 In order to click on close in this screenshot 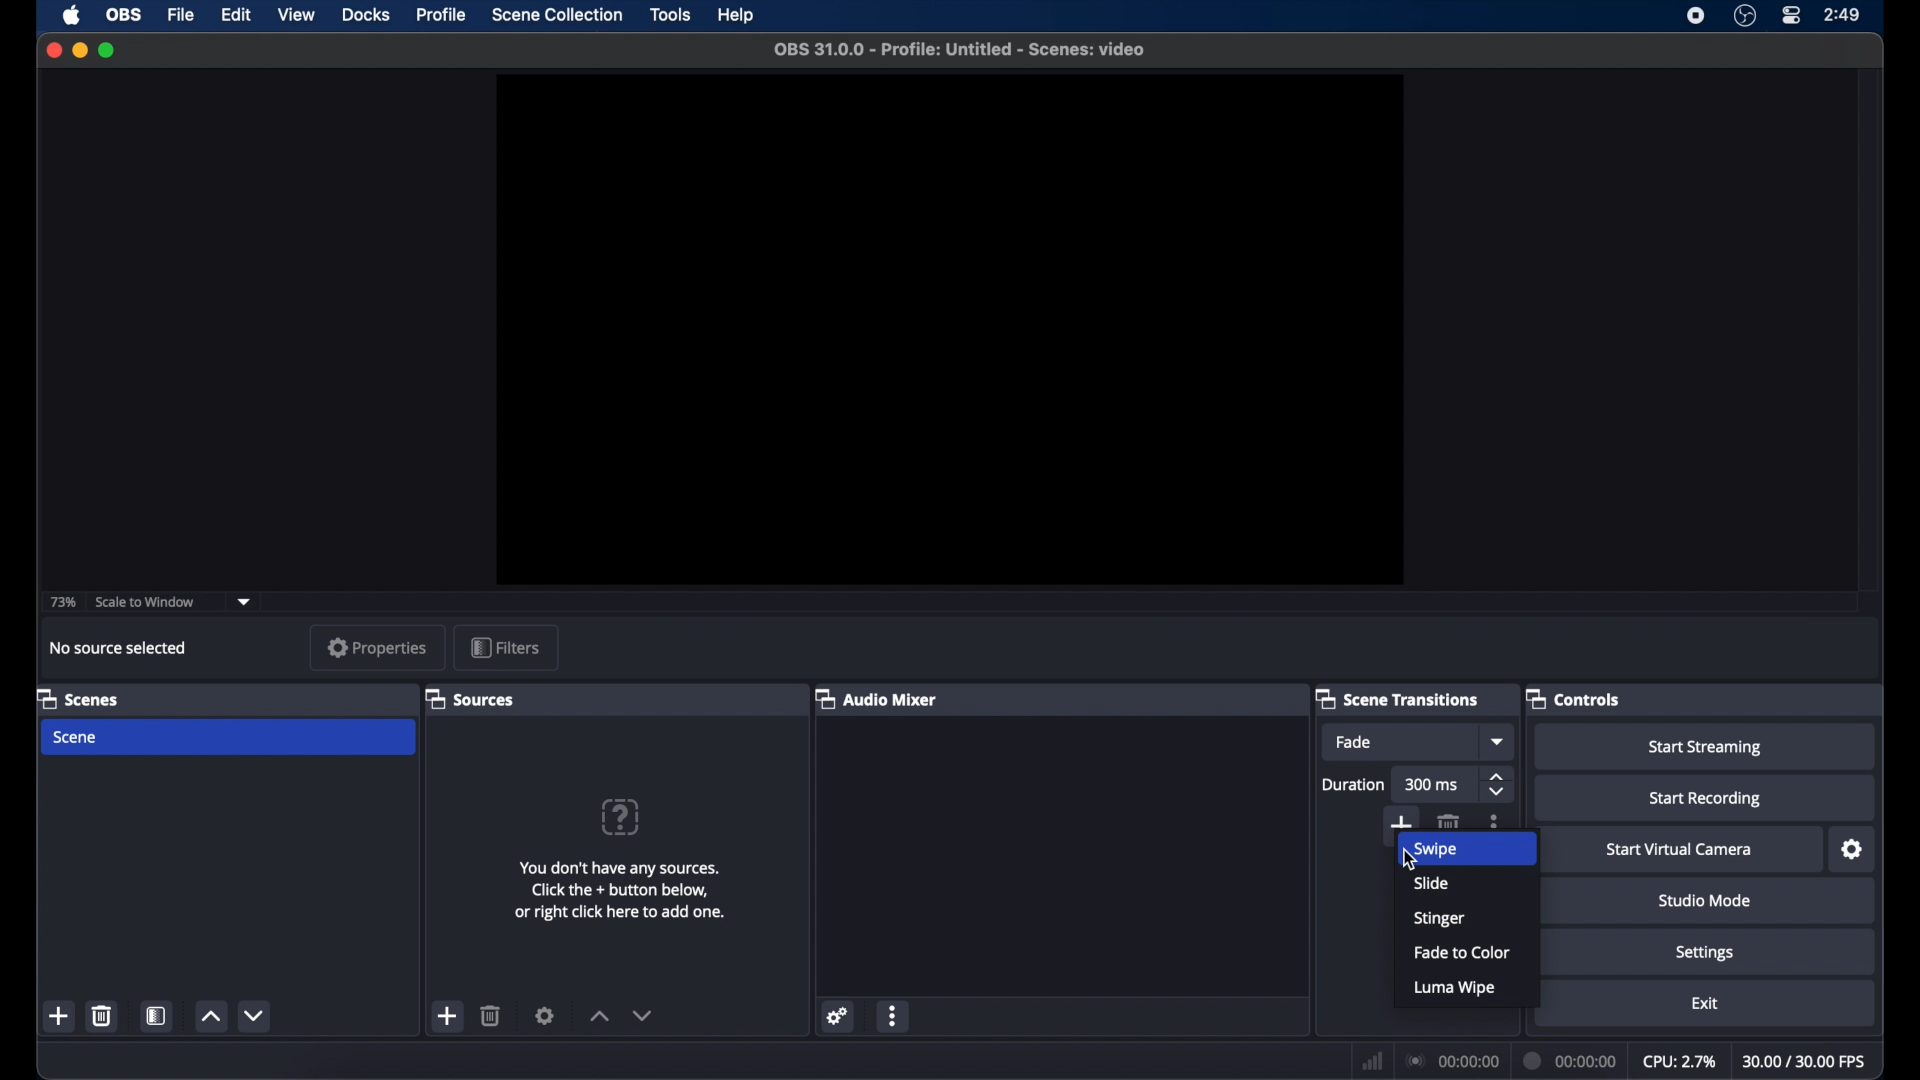, I will do `click(53, 50)`.